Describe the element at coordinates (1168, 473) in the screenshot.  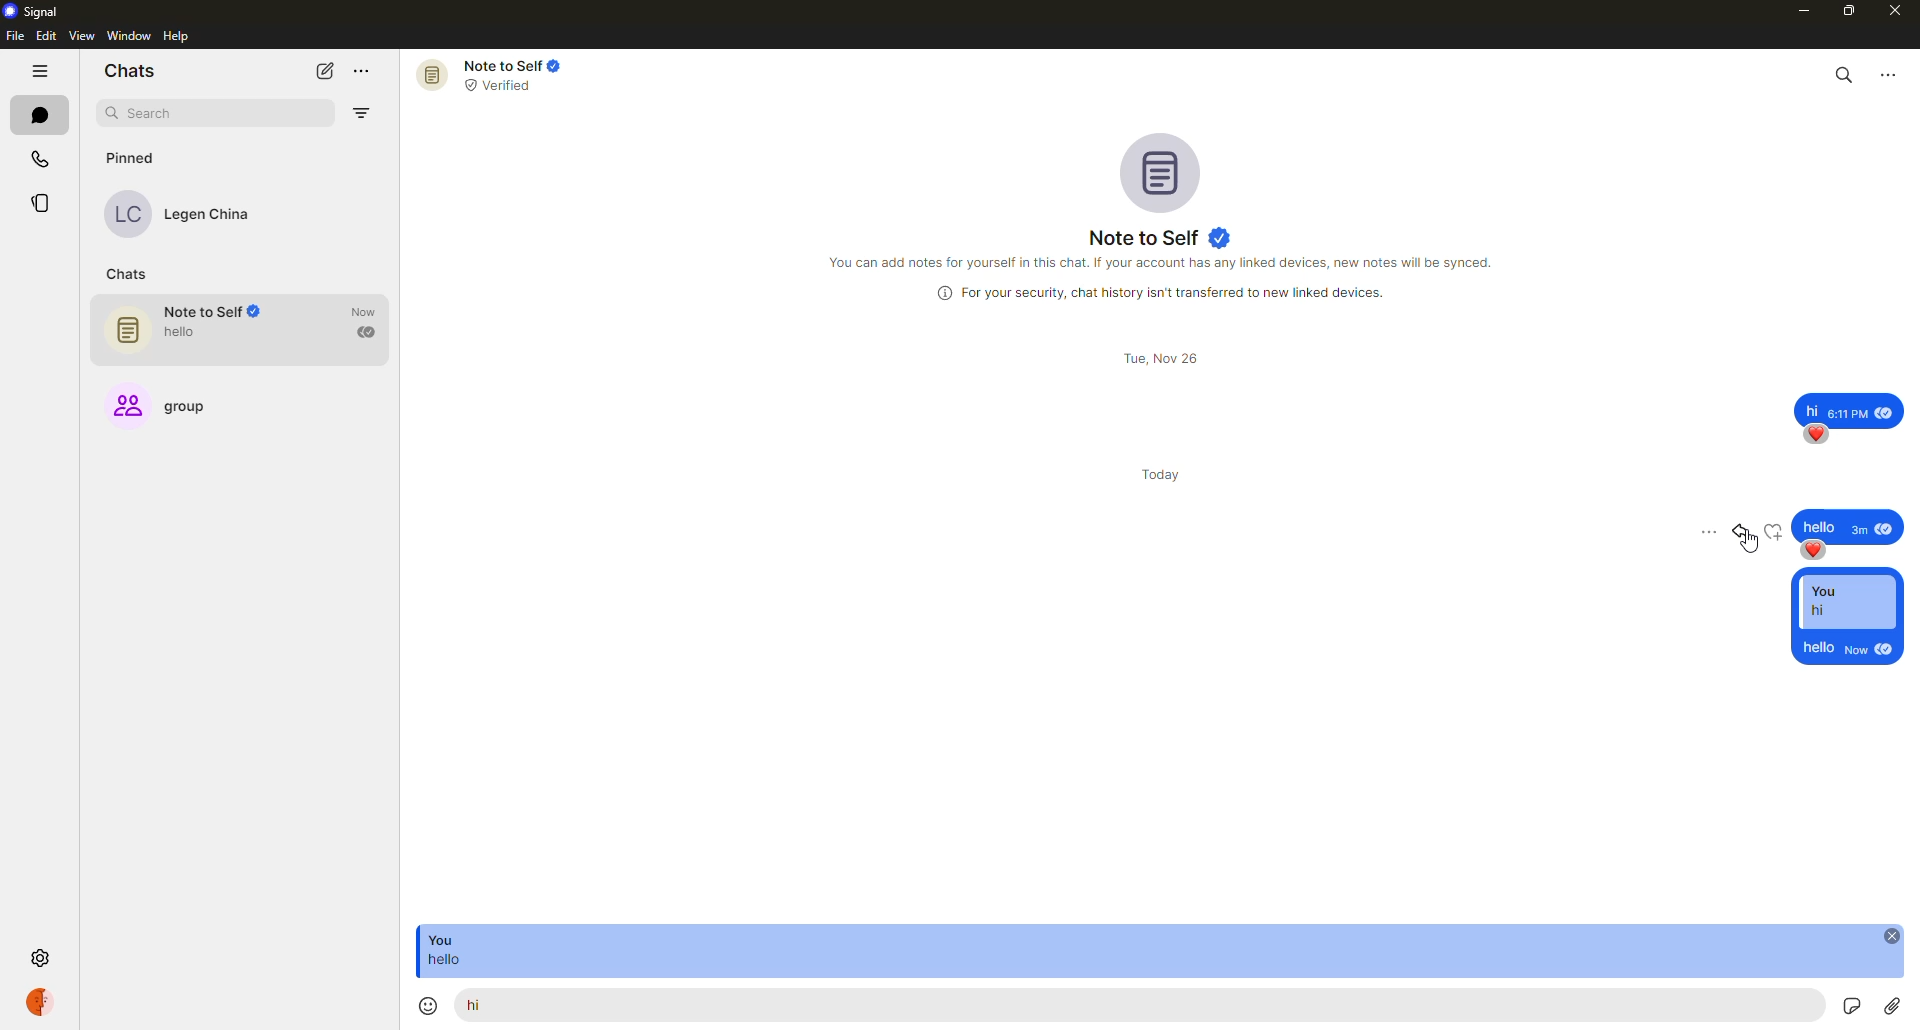
I see `day` at that location.